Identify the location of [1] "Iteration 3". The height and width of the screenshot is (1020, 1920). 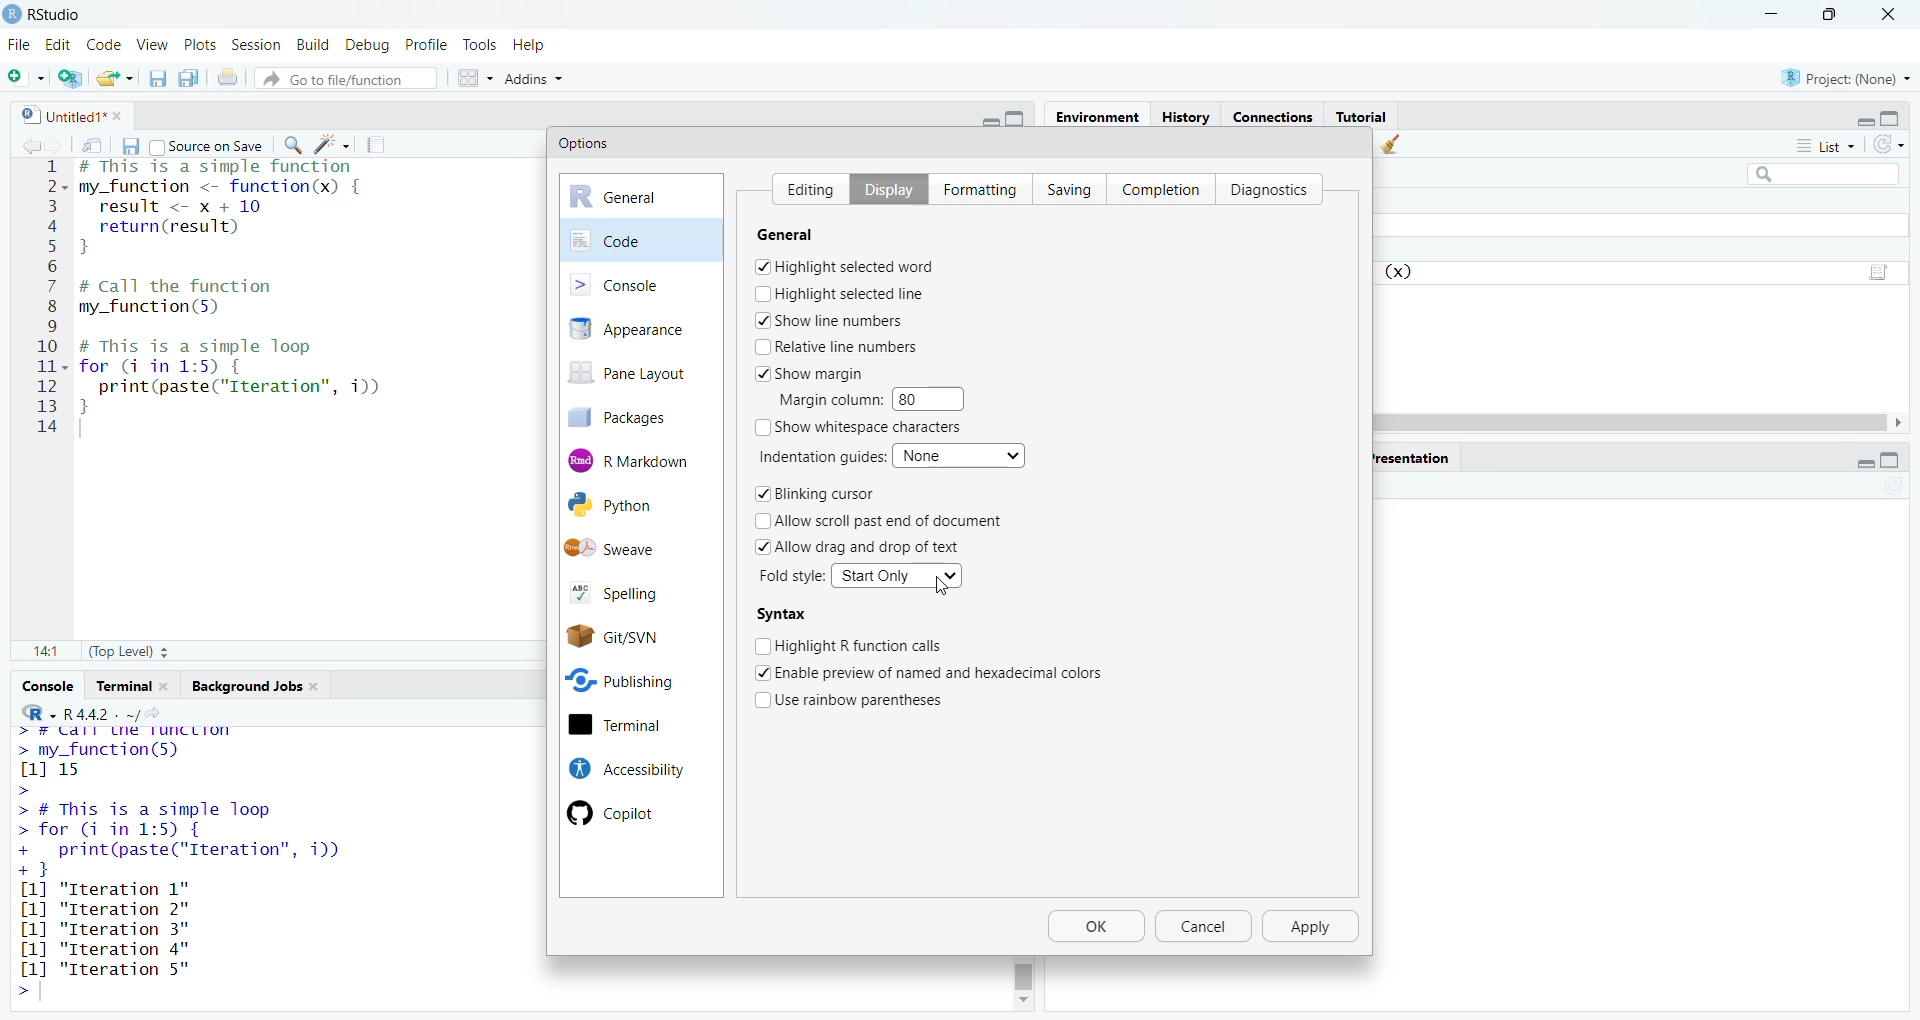
(102, 949).